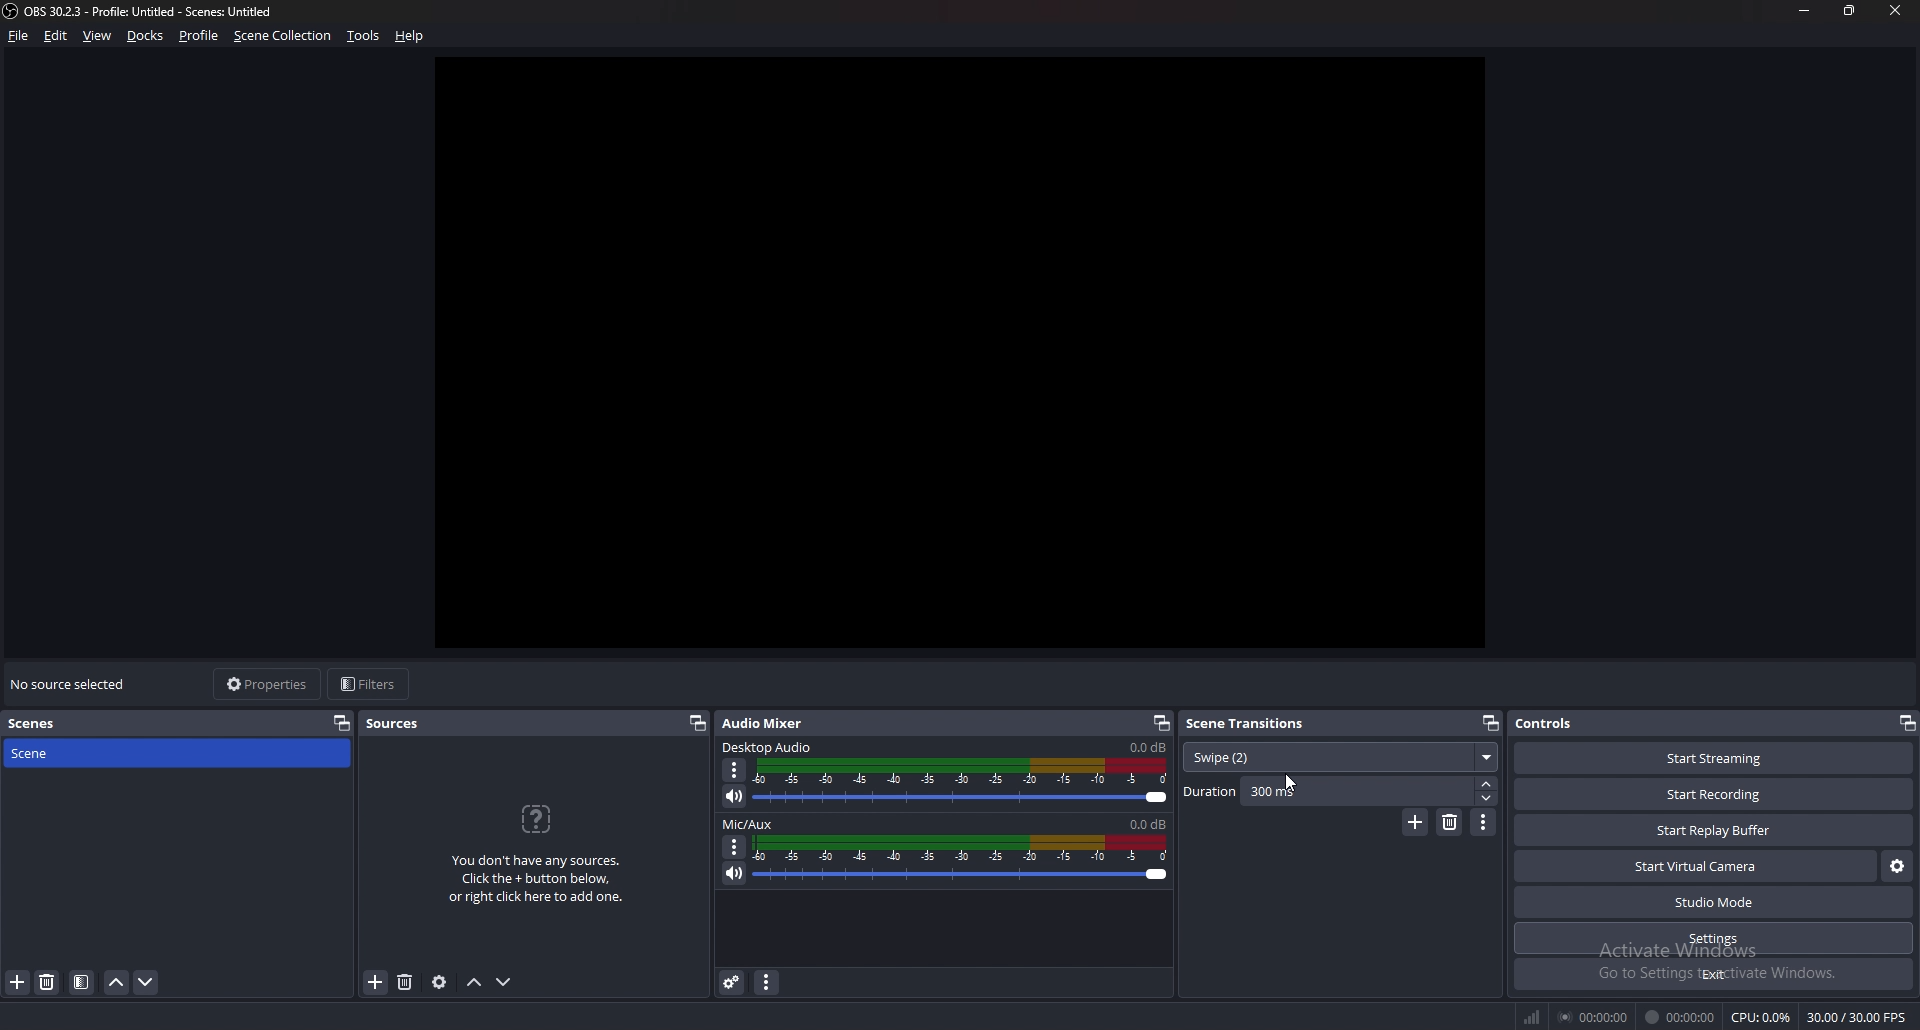 This screenshot has height=1030, width=1920. I want to click on pop out, so click(342, 722).